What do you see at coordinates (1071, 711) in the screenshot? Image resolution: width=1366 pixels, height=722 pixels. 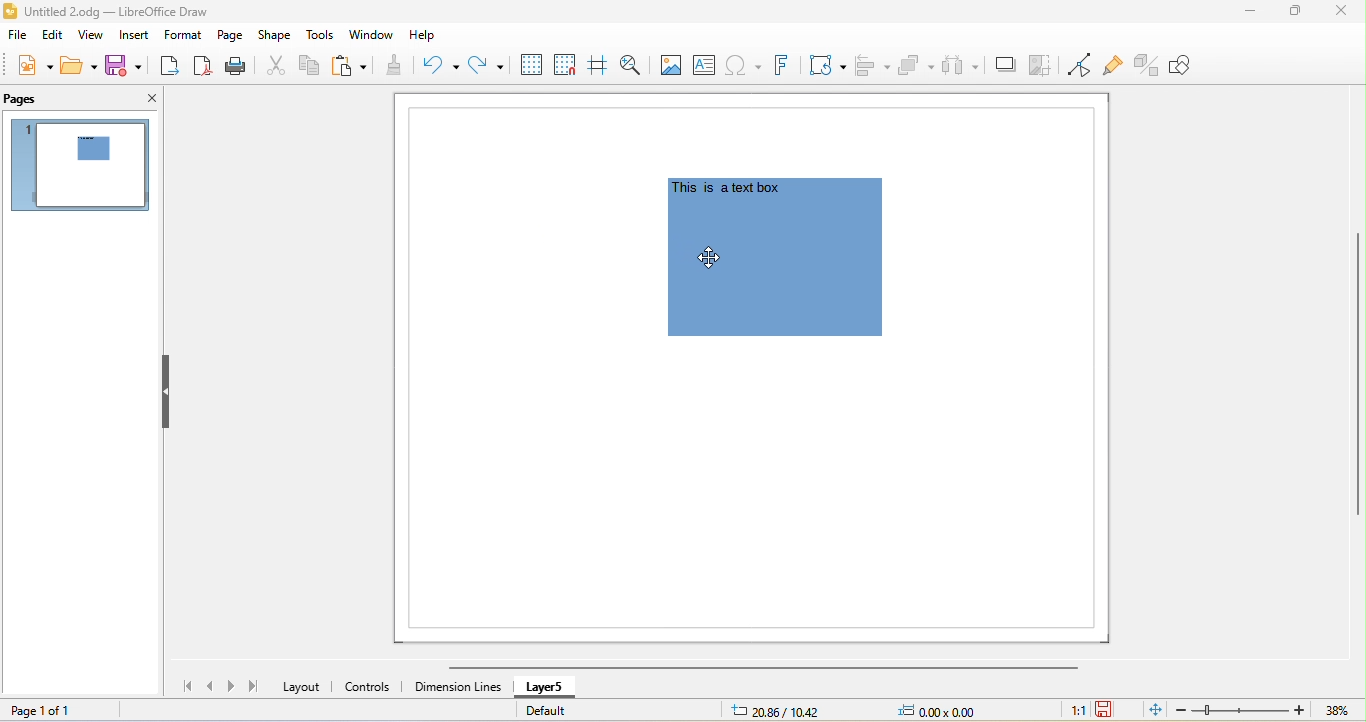 I see `1:1` at bounding box center [1071, 711].